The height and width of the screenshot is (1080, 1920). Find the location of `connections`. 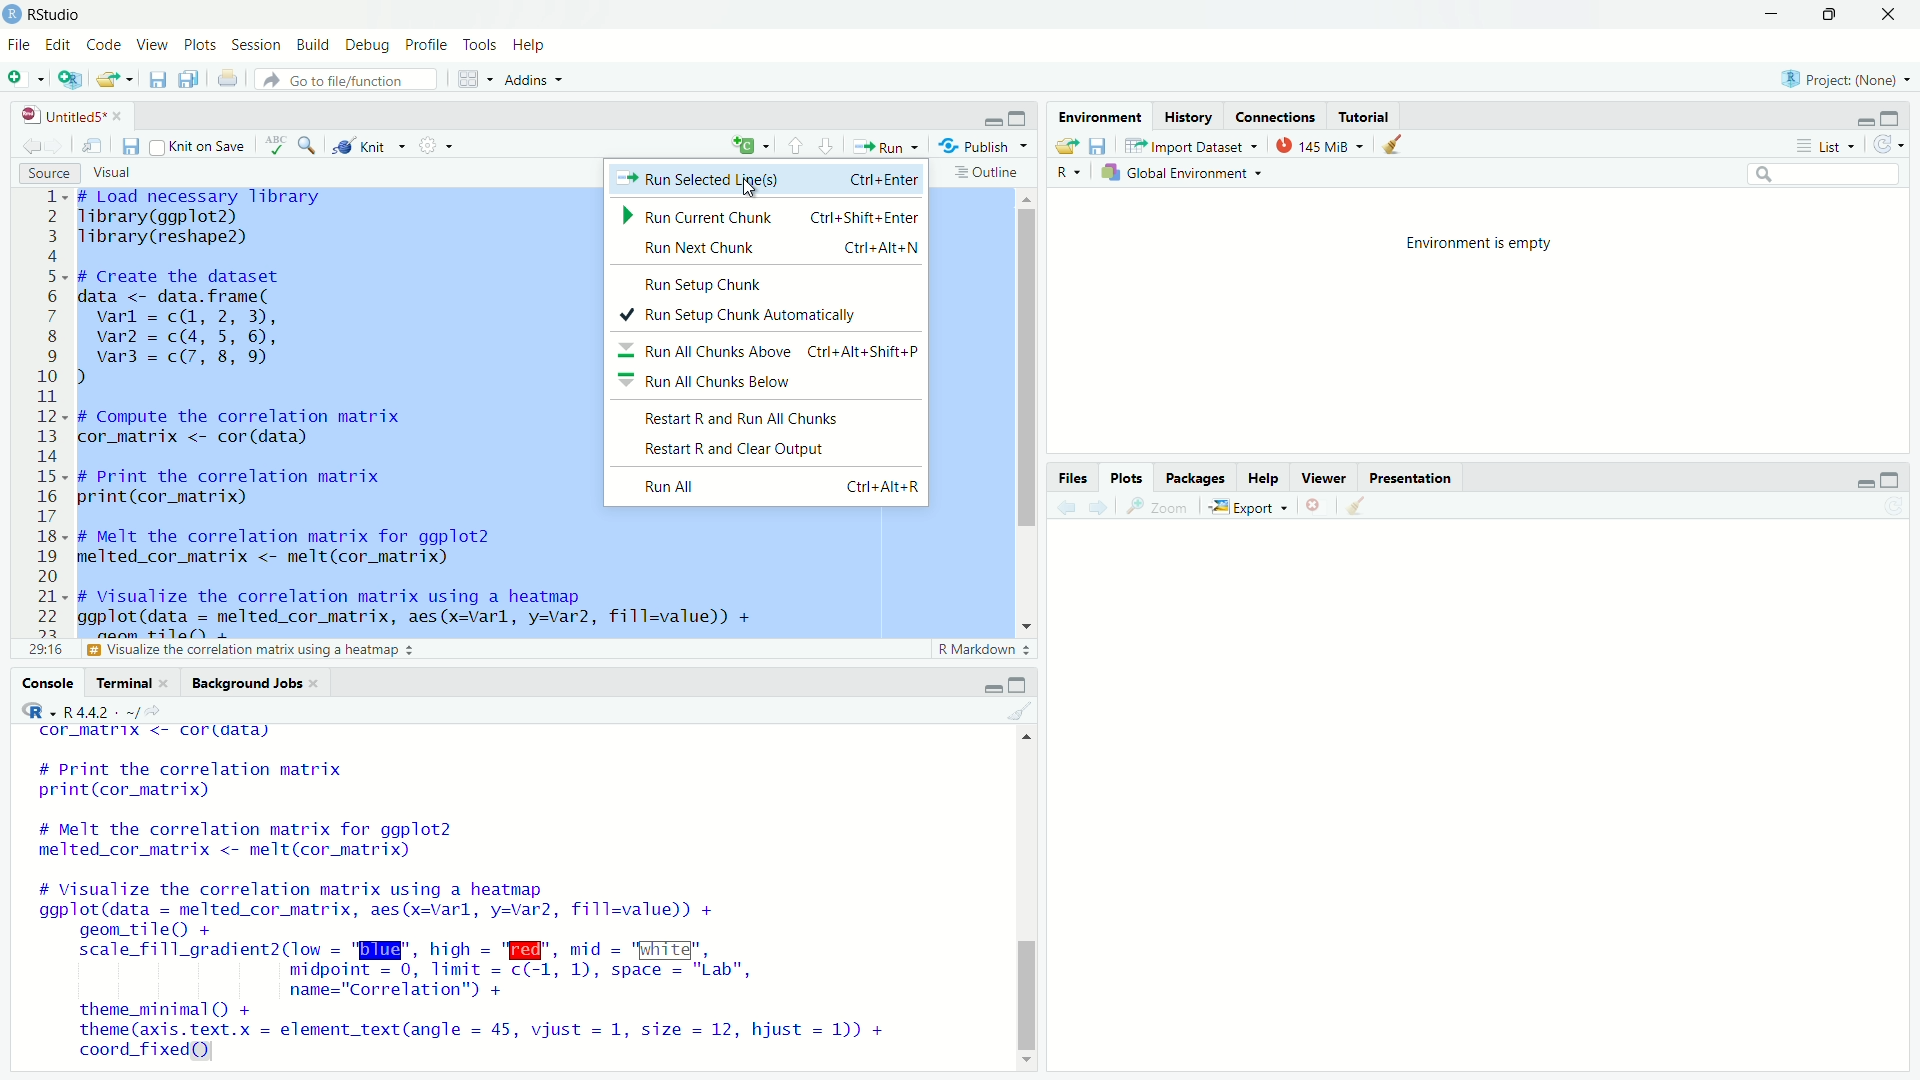

connections is located at coordinates (1278, 116).